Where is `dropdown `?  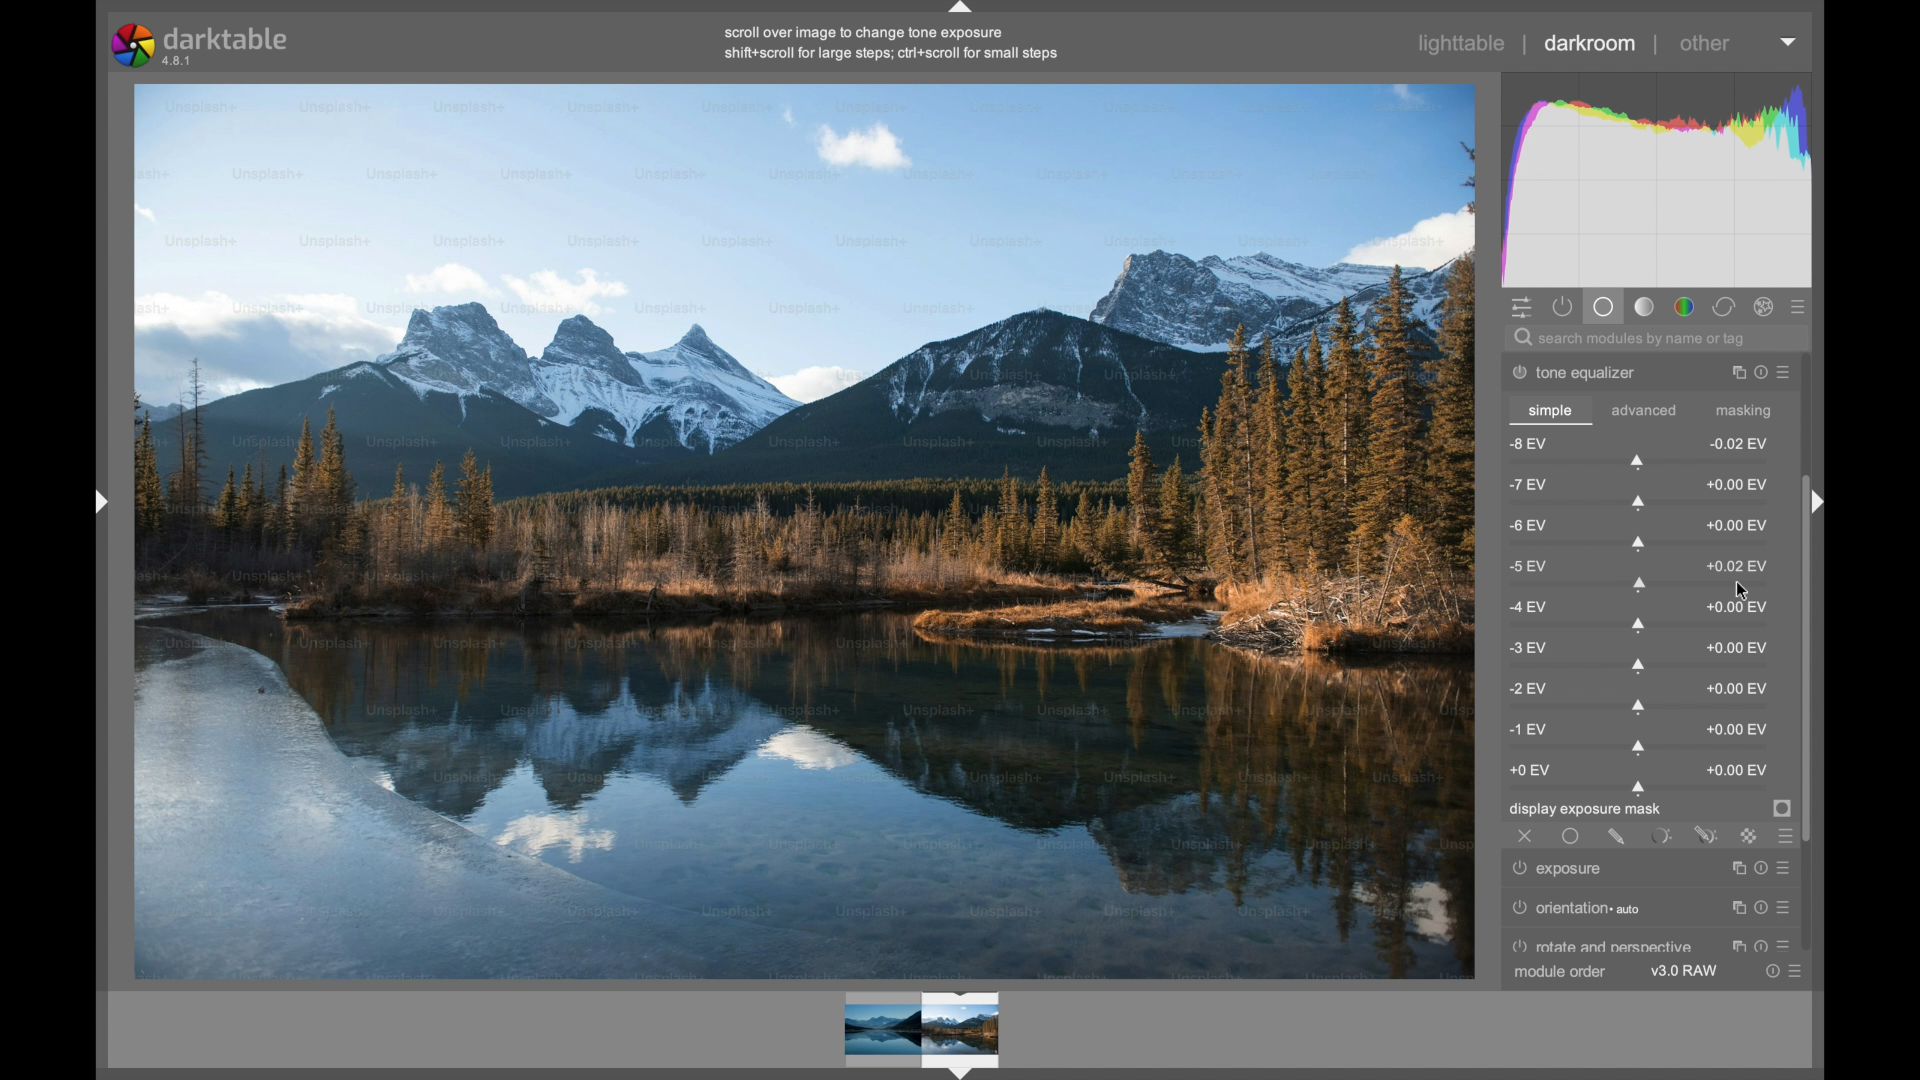
dropdown  is located at coordinates (1791, 40).